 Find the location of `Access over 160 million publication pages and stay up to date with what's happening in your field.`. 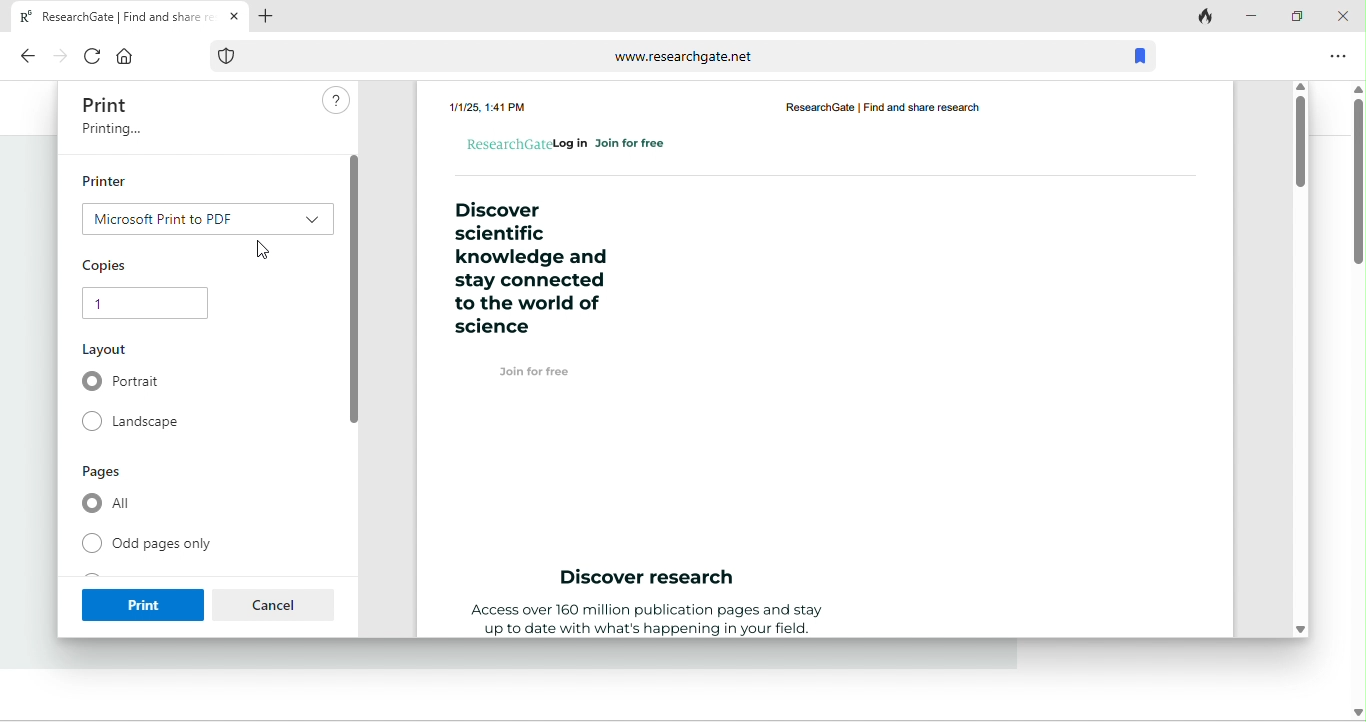

Access over 160 million publication pages and stay up to date with what's happening in your field. is located at coordinates (643, 620).